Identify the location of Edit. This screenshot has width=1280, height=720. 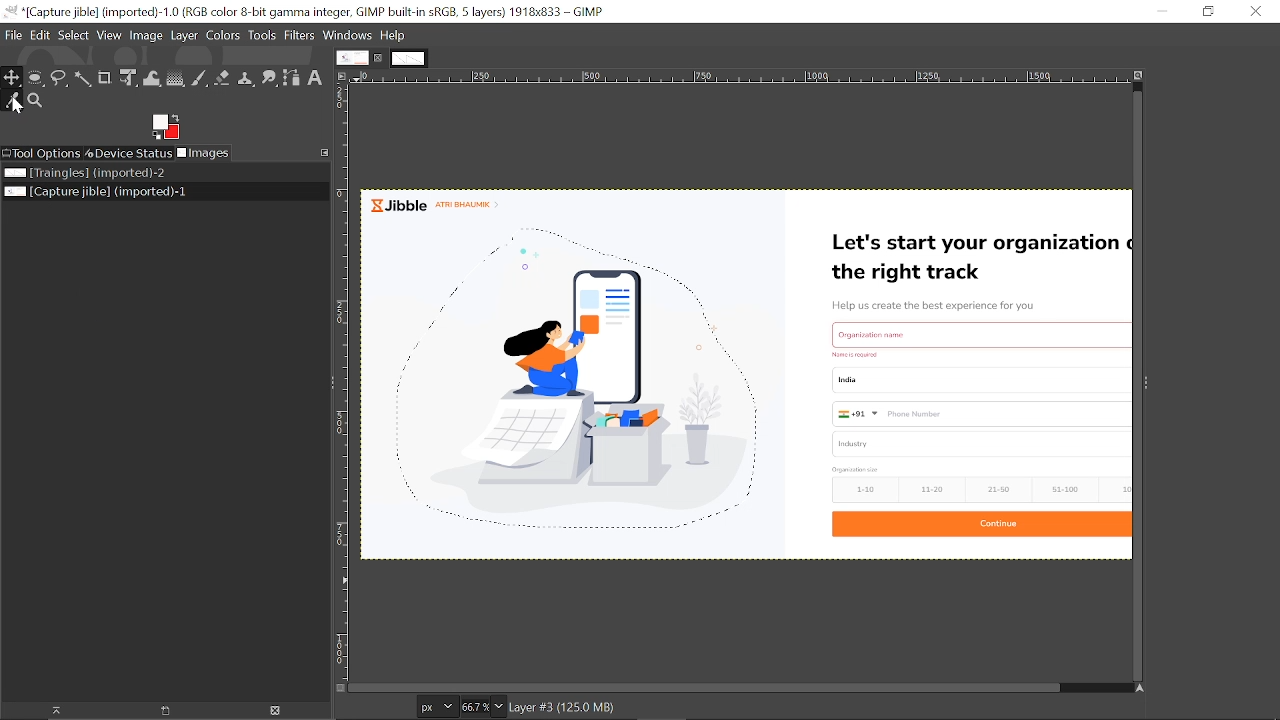
(40, 35).